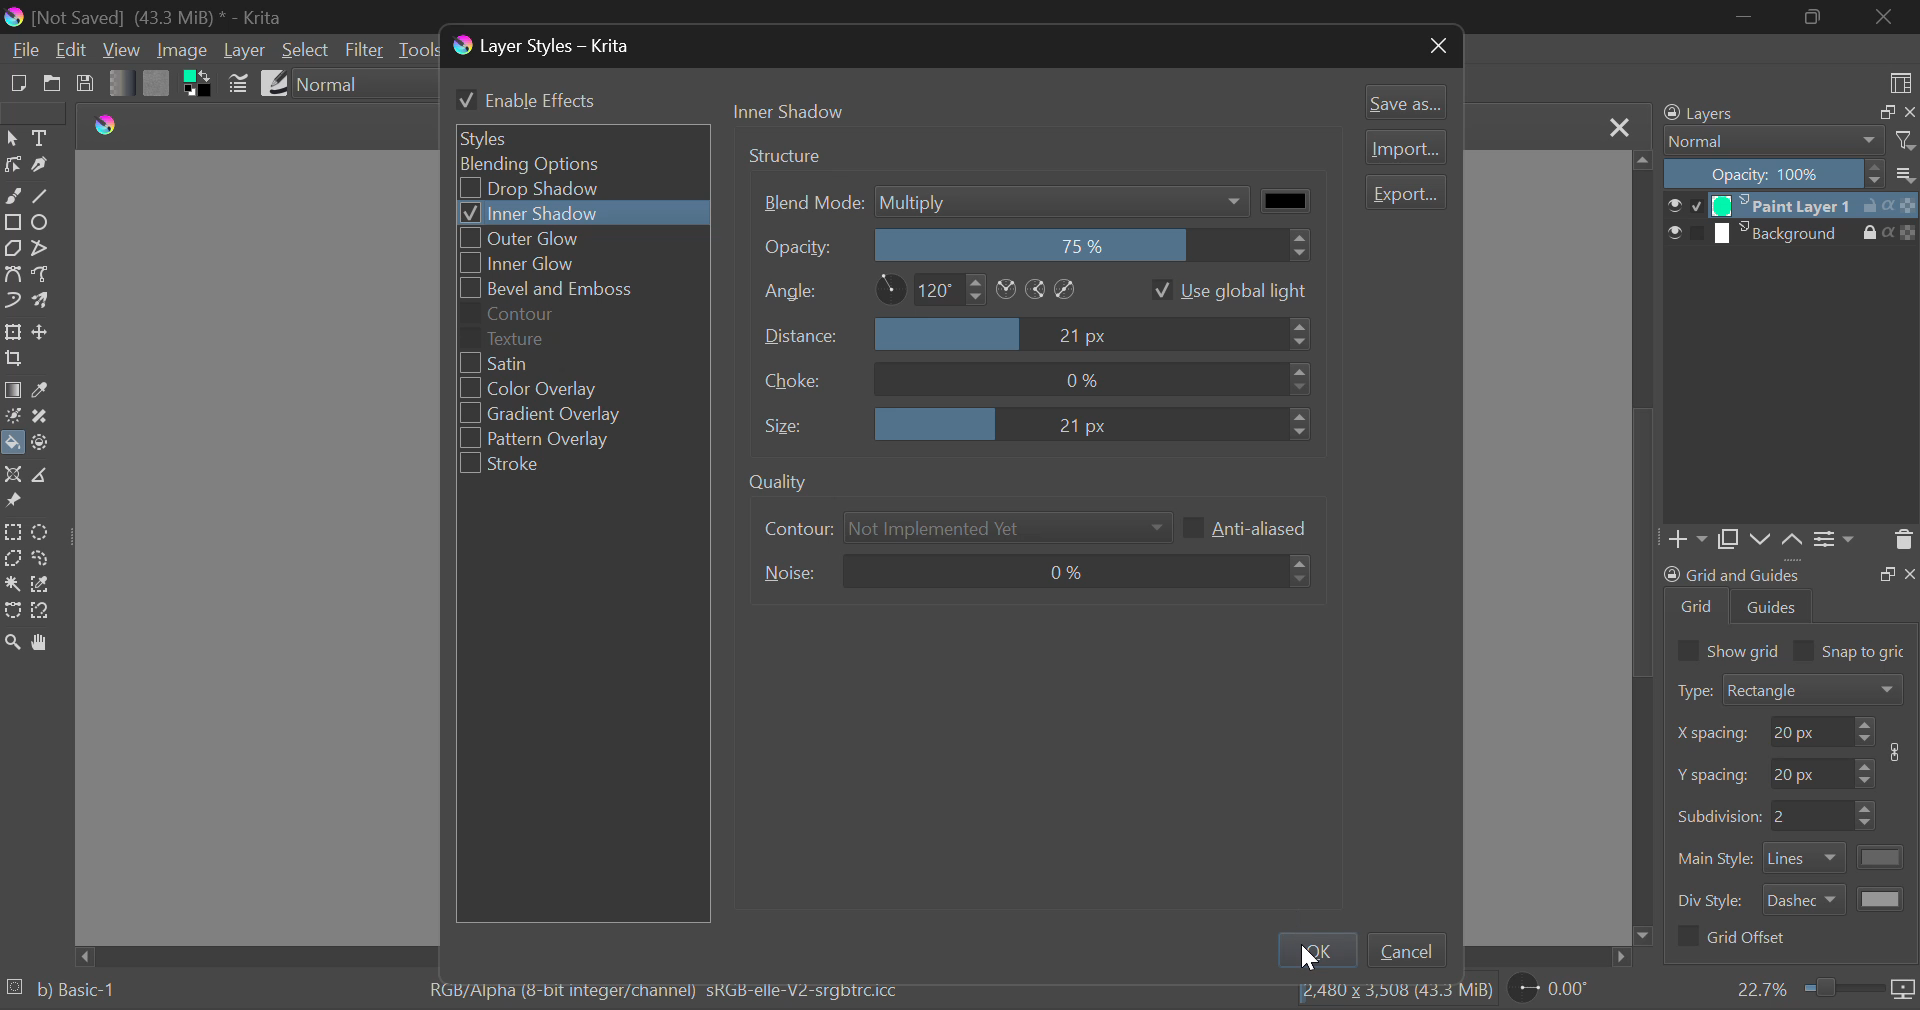 This screenshot has height=1010, width=1920. I want to click on Settings, so click(1838, 545).